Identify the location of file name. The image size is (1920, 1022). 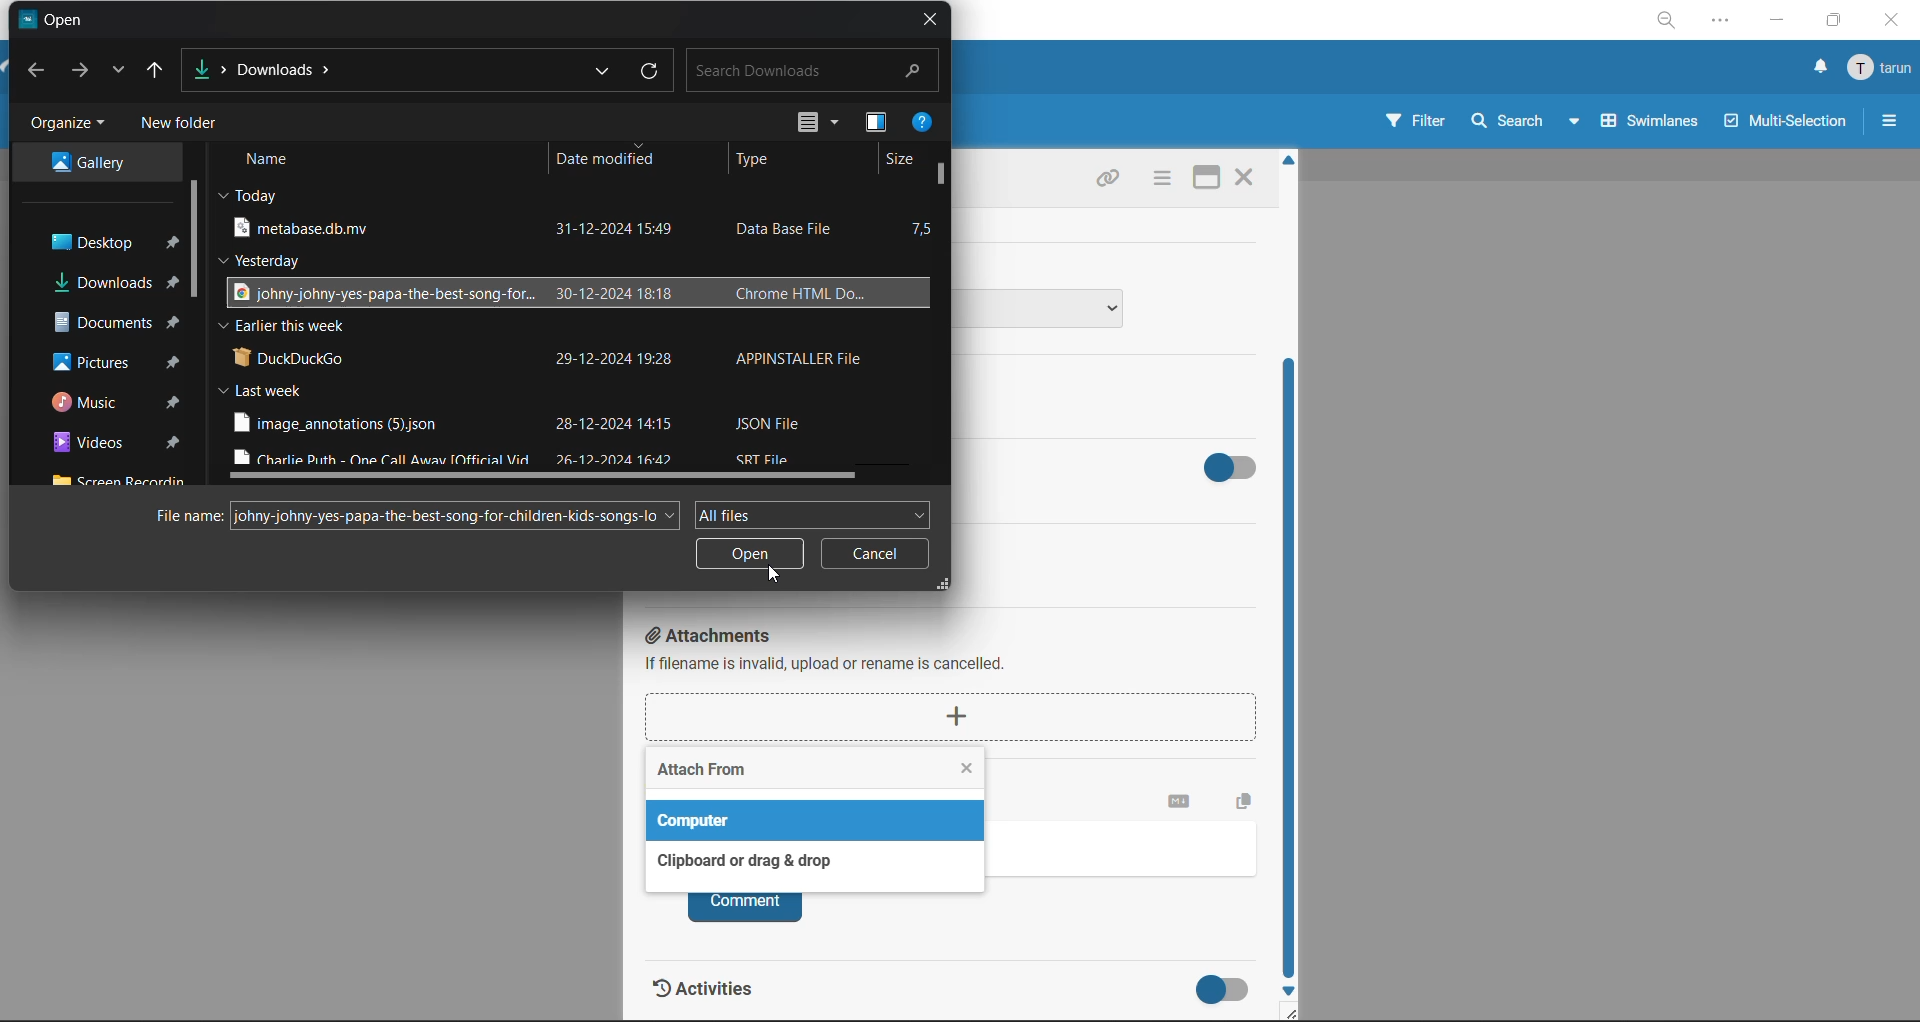
(190, 516).